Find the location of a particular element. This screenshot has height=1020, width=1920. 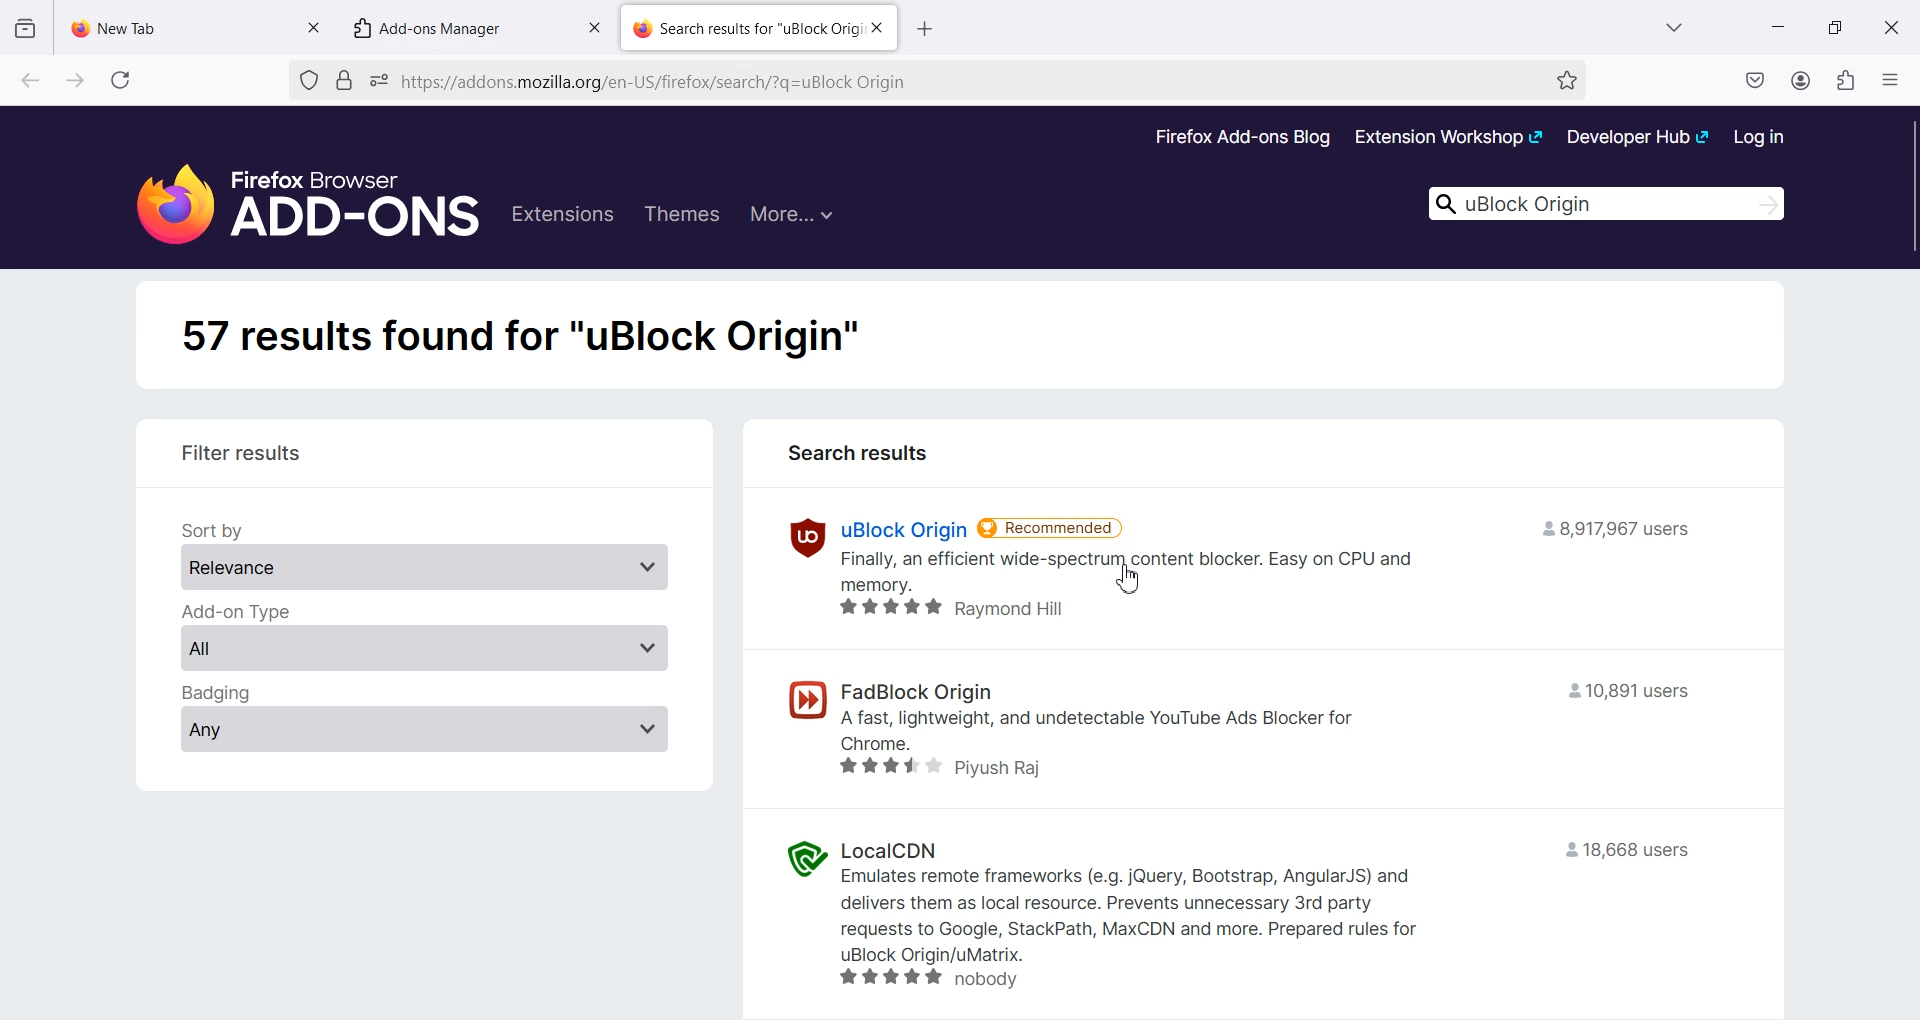

= 8,917,967 users is located at coordinates (1604, 533).